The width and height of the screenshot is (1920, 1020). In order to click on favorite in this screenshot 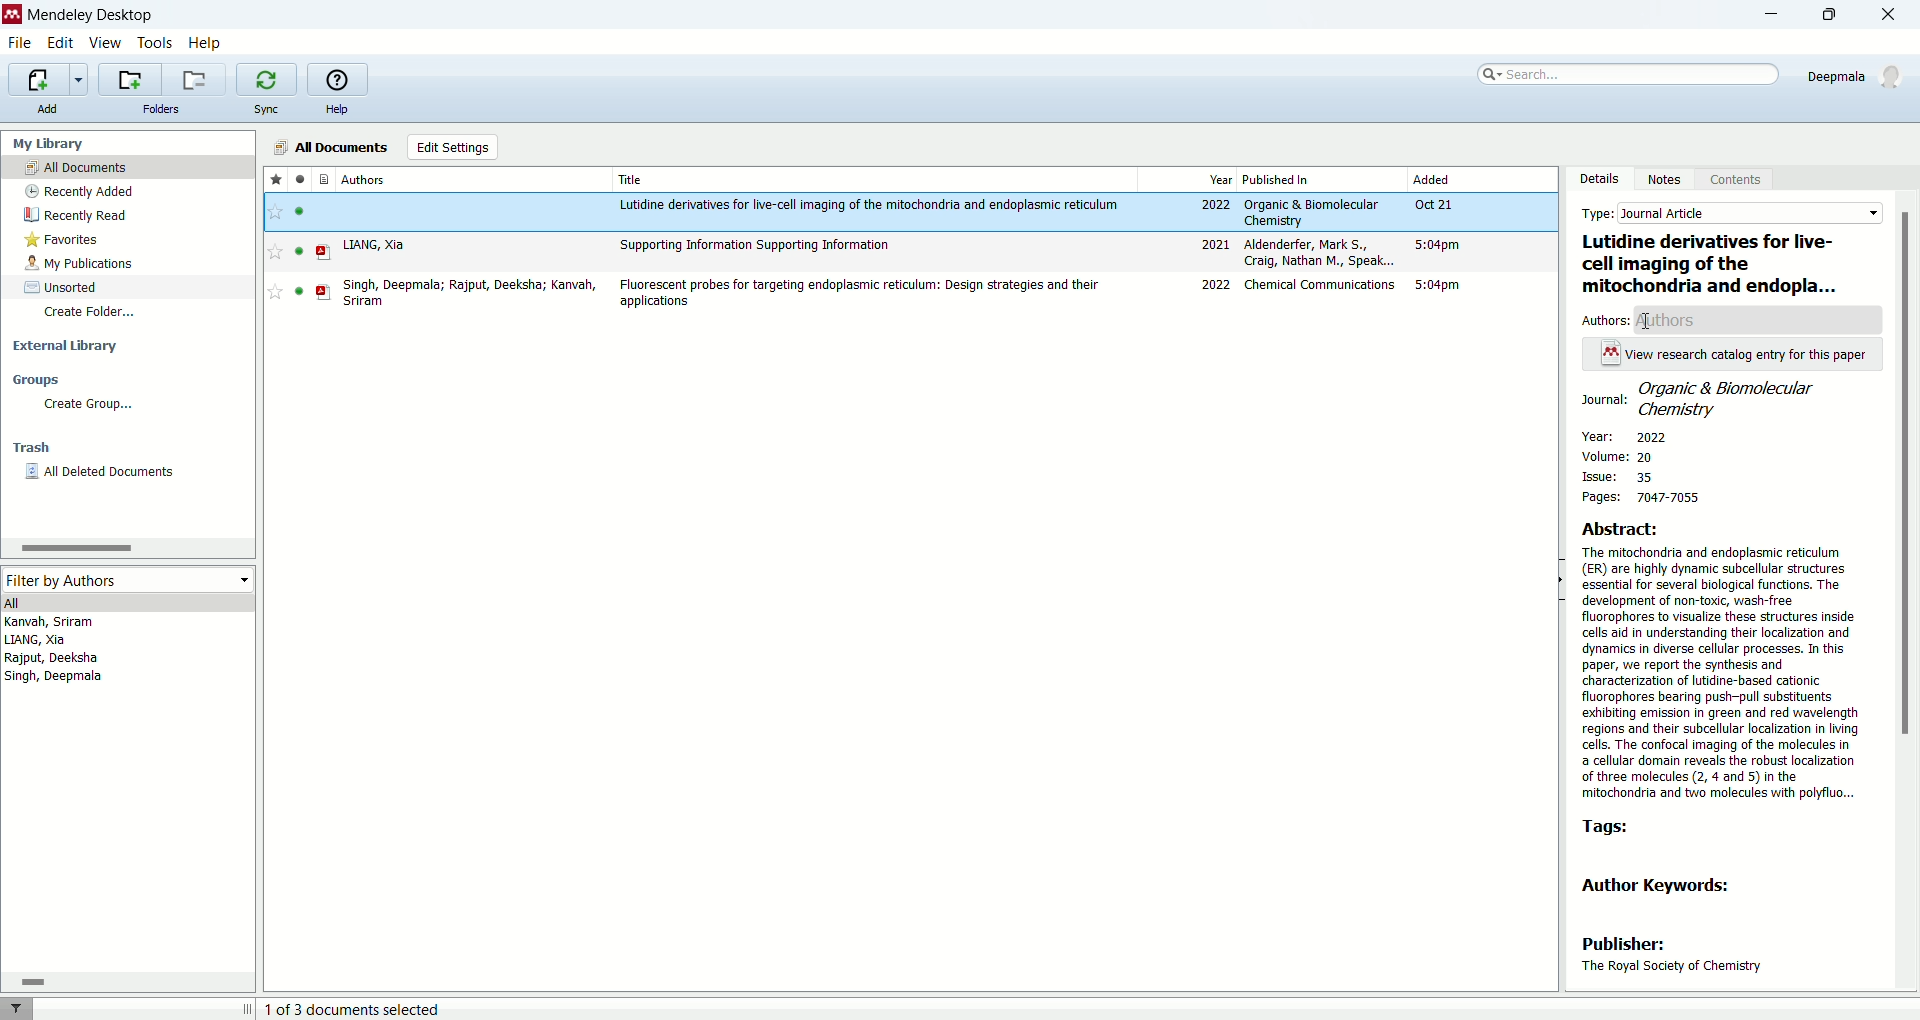, I will do `click(272, 179)`.